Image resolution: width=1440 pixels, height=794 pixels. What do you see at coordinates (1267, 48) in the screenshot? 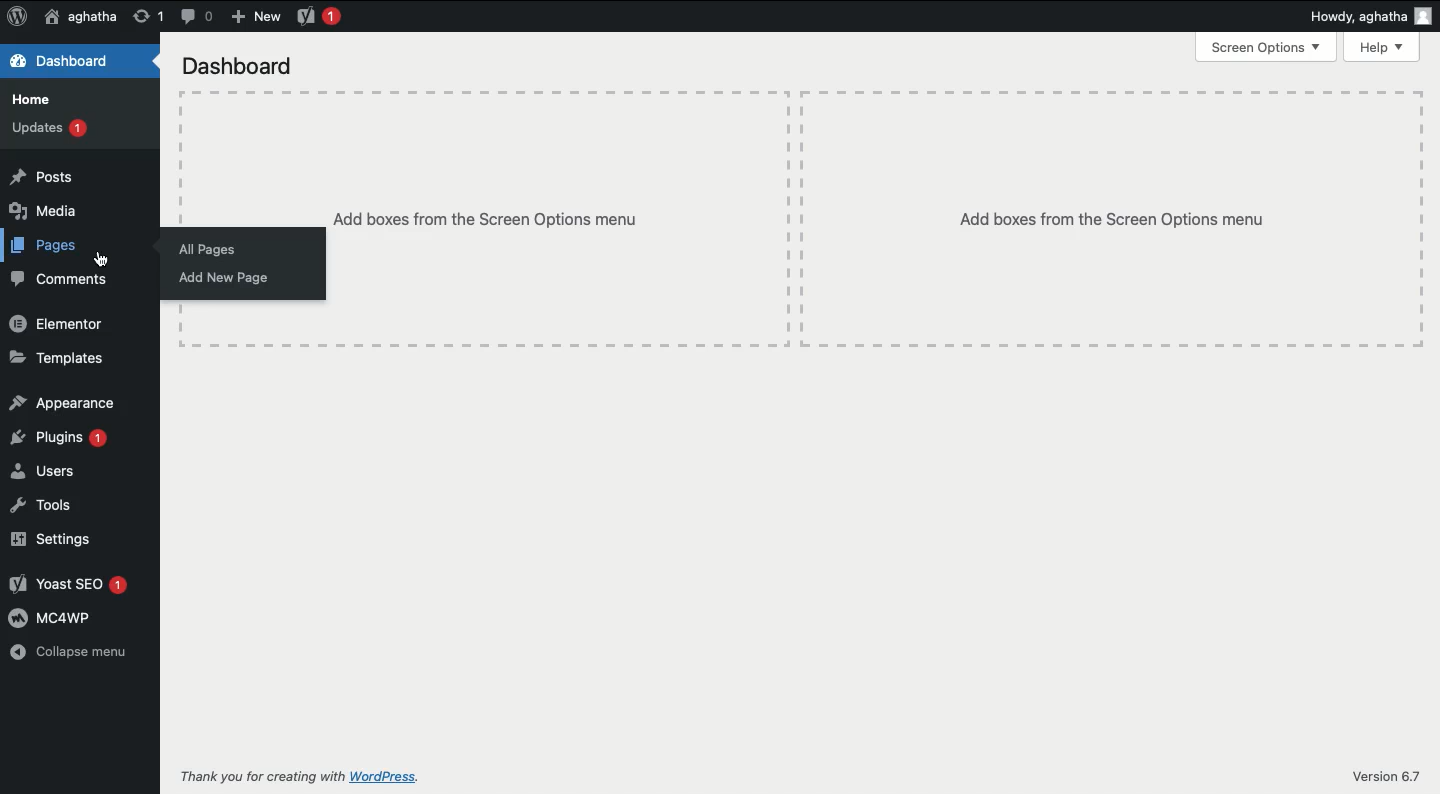
I see `Screen options` at bounding box center [1267, 48].